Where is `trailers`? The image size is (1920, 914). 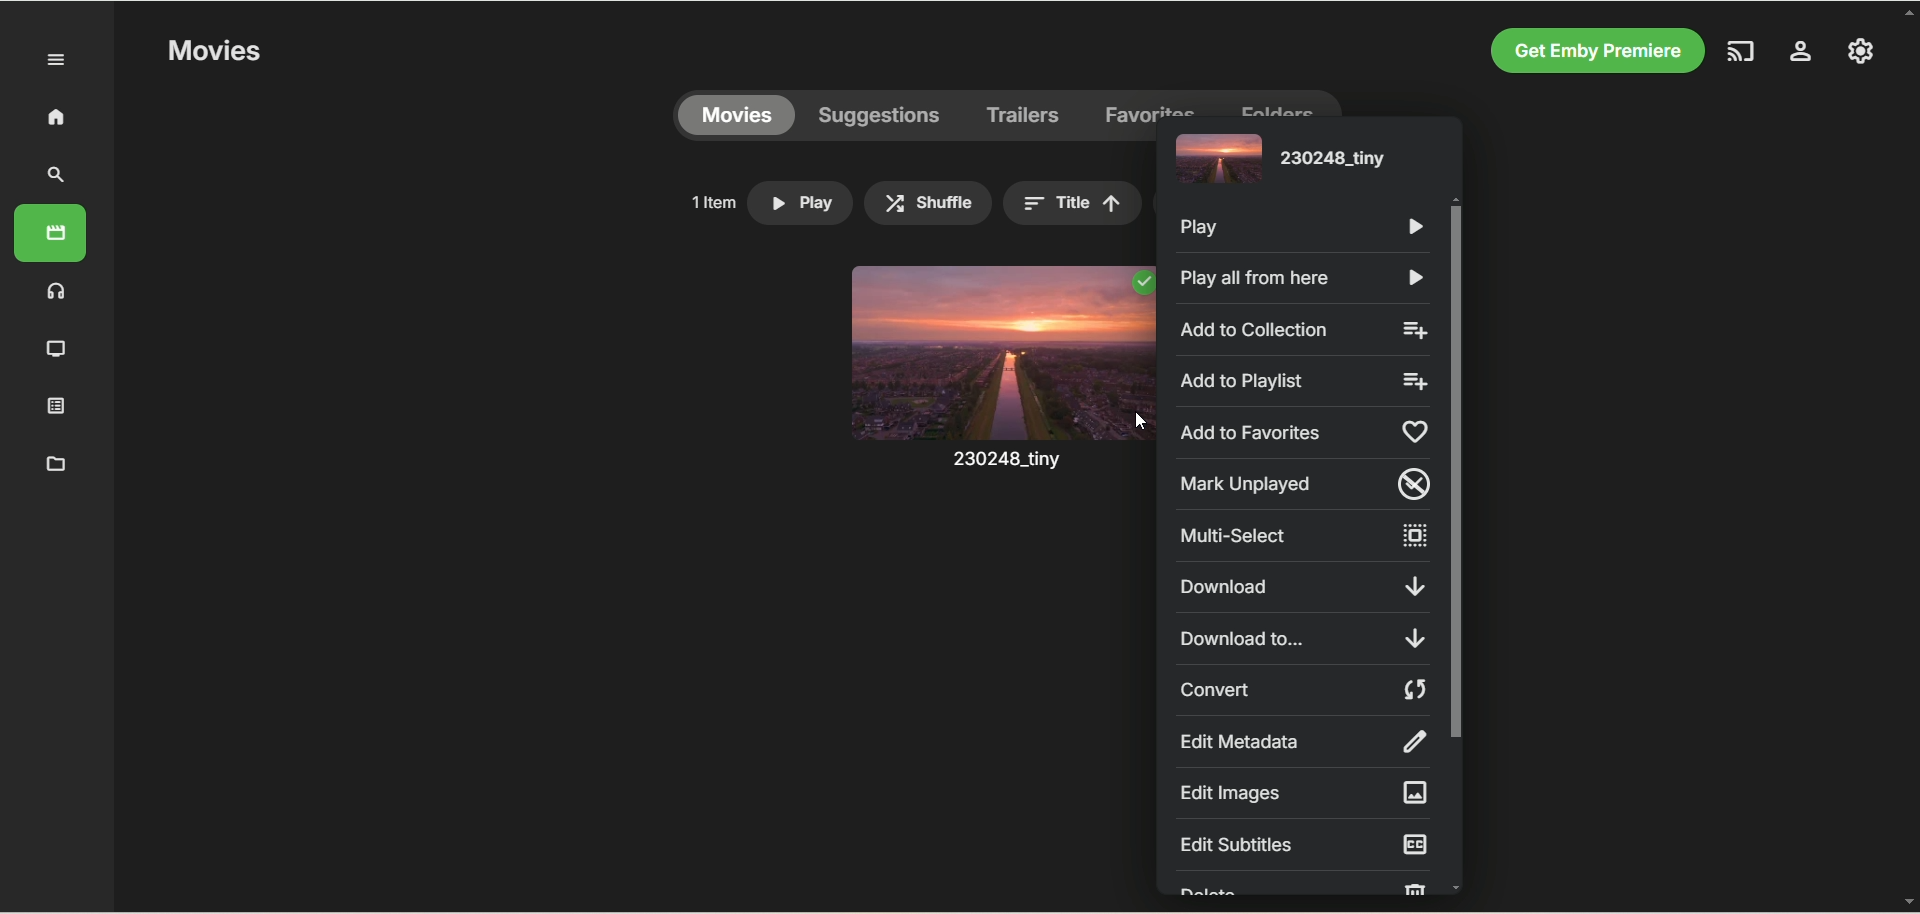
trailers is located at coordinates (1024, 116).